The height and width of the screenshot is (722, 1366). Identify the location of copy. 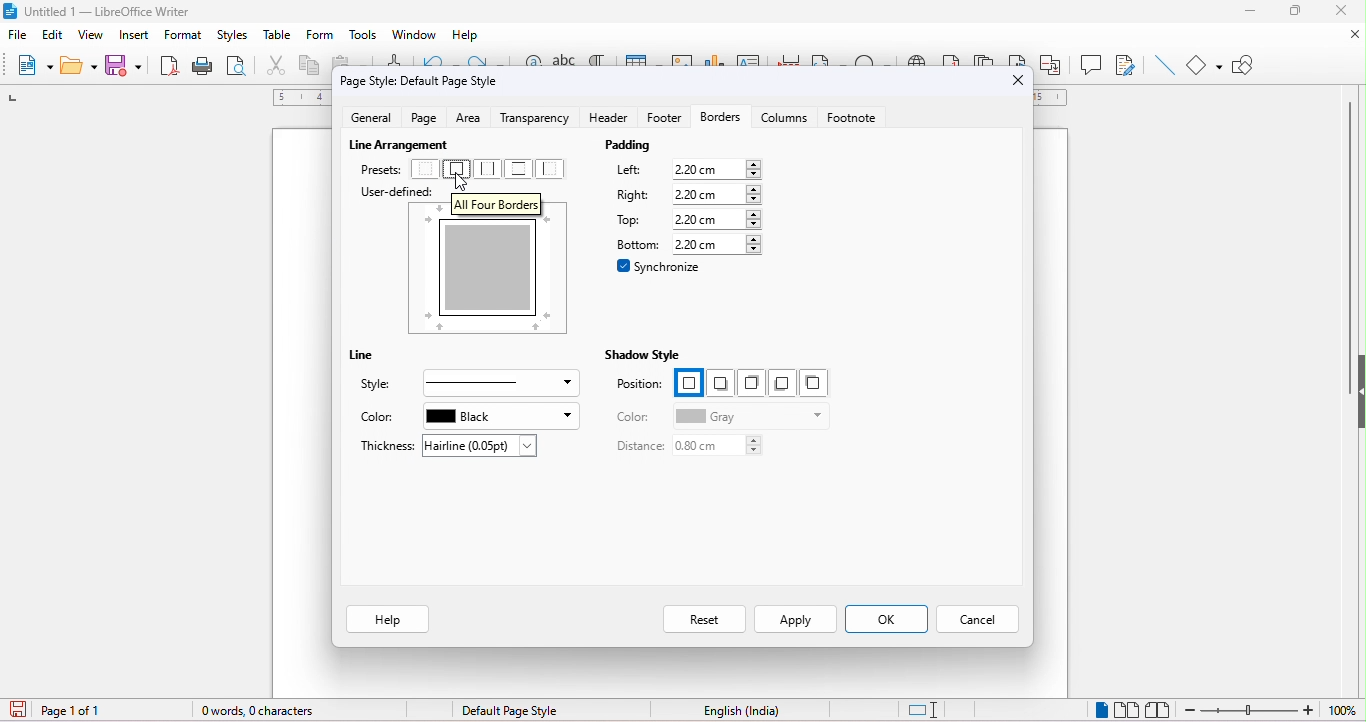
(310, 69).